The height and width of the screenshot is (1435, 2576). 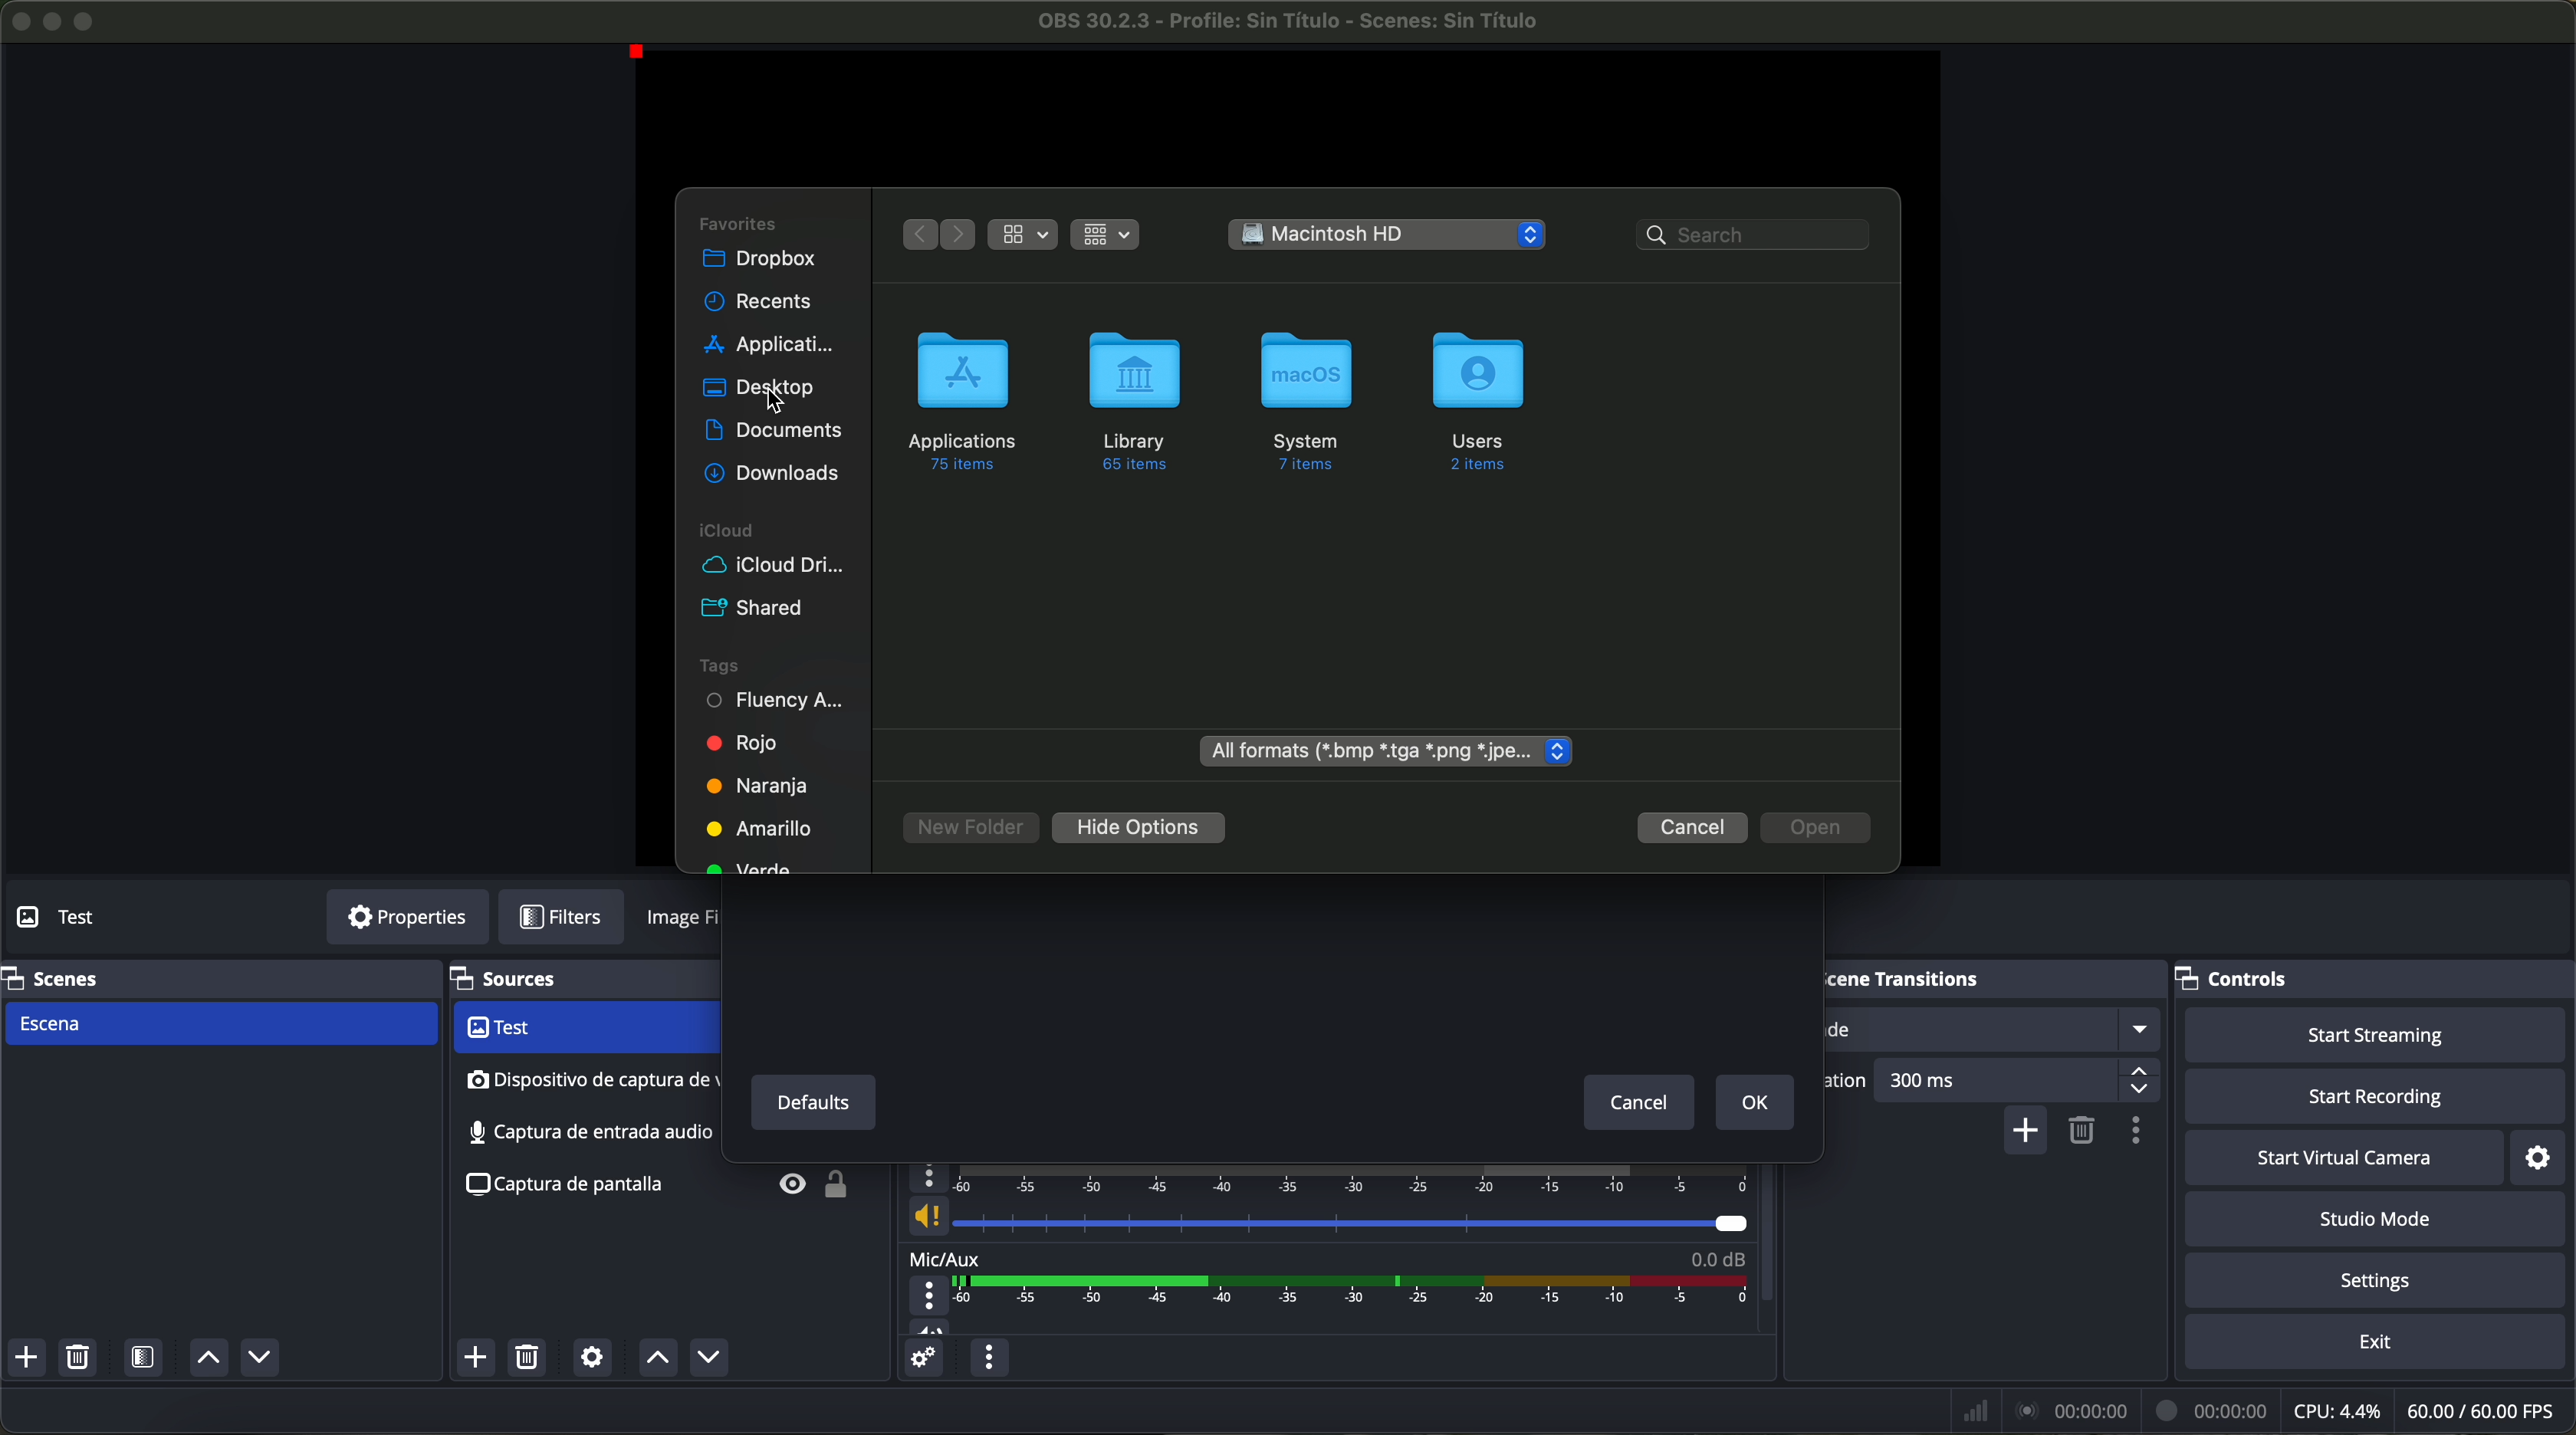 I want to click on click on desktop, so click(x=760, y=394).